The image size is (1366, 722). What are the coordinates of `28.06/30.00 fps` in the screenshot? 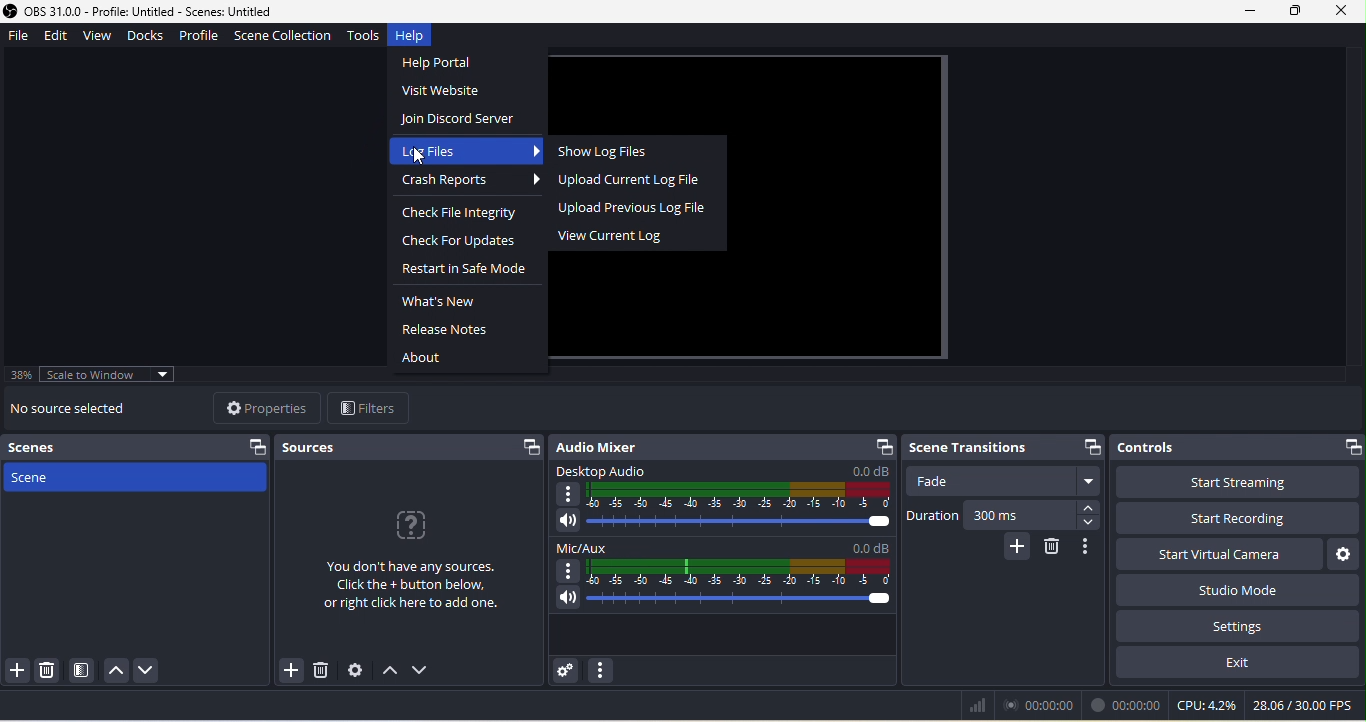 It's located at (1305, 707).